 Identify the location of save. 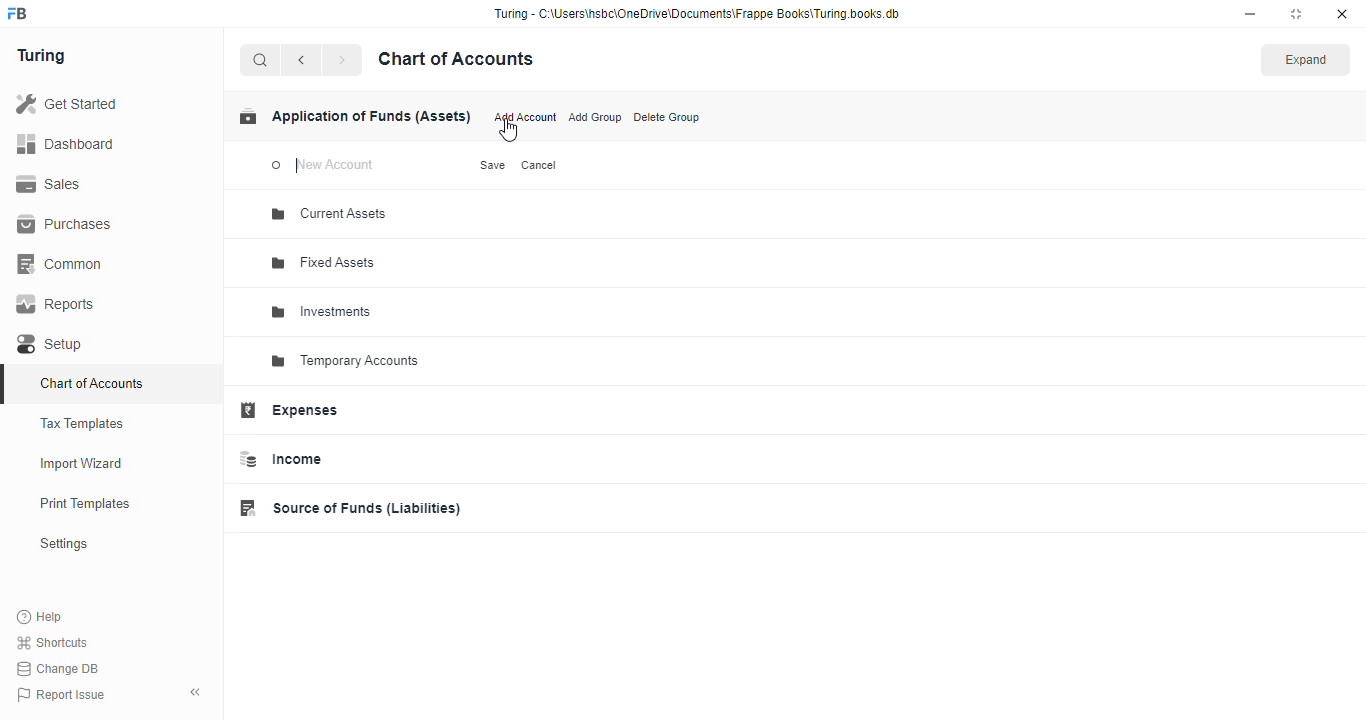
(493, 165).